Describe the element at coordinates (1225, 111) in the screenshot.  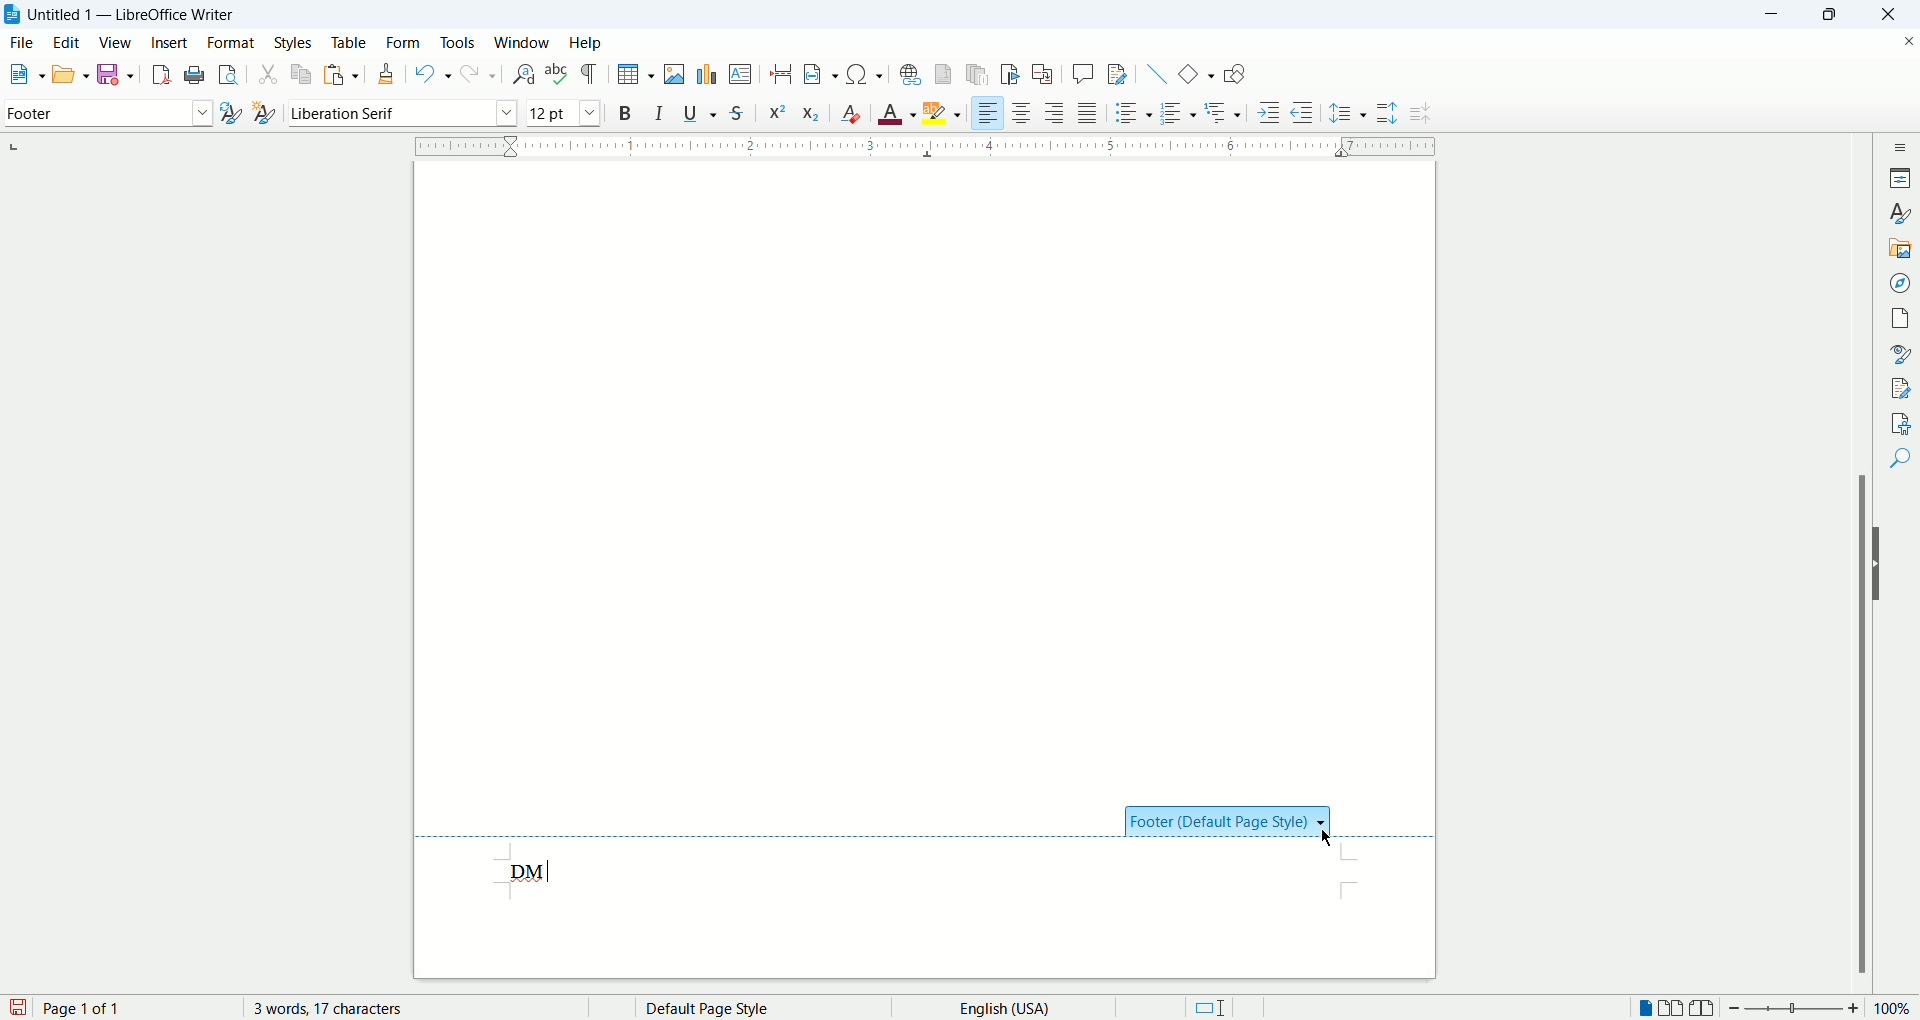
I see `outline` at that location.